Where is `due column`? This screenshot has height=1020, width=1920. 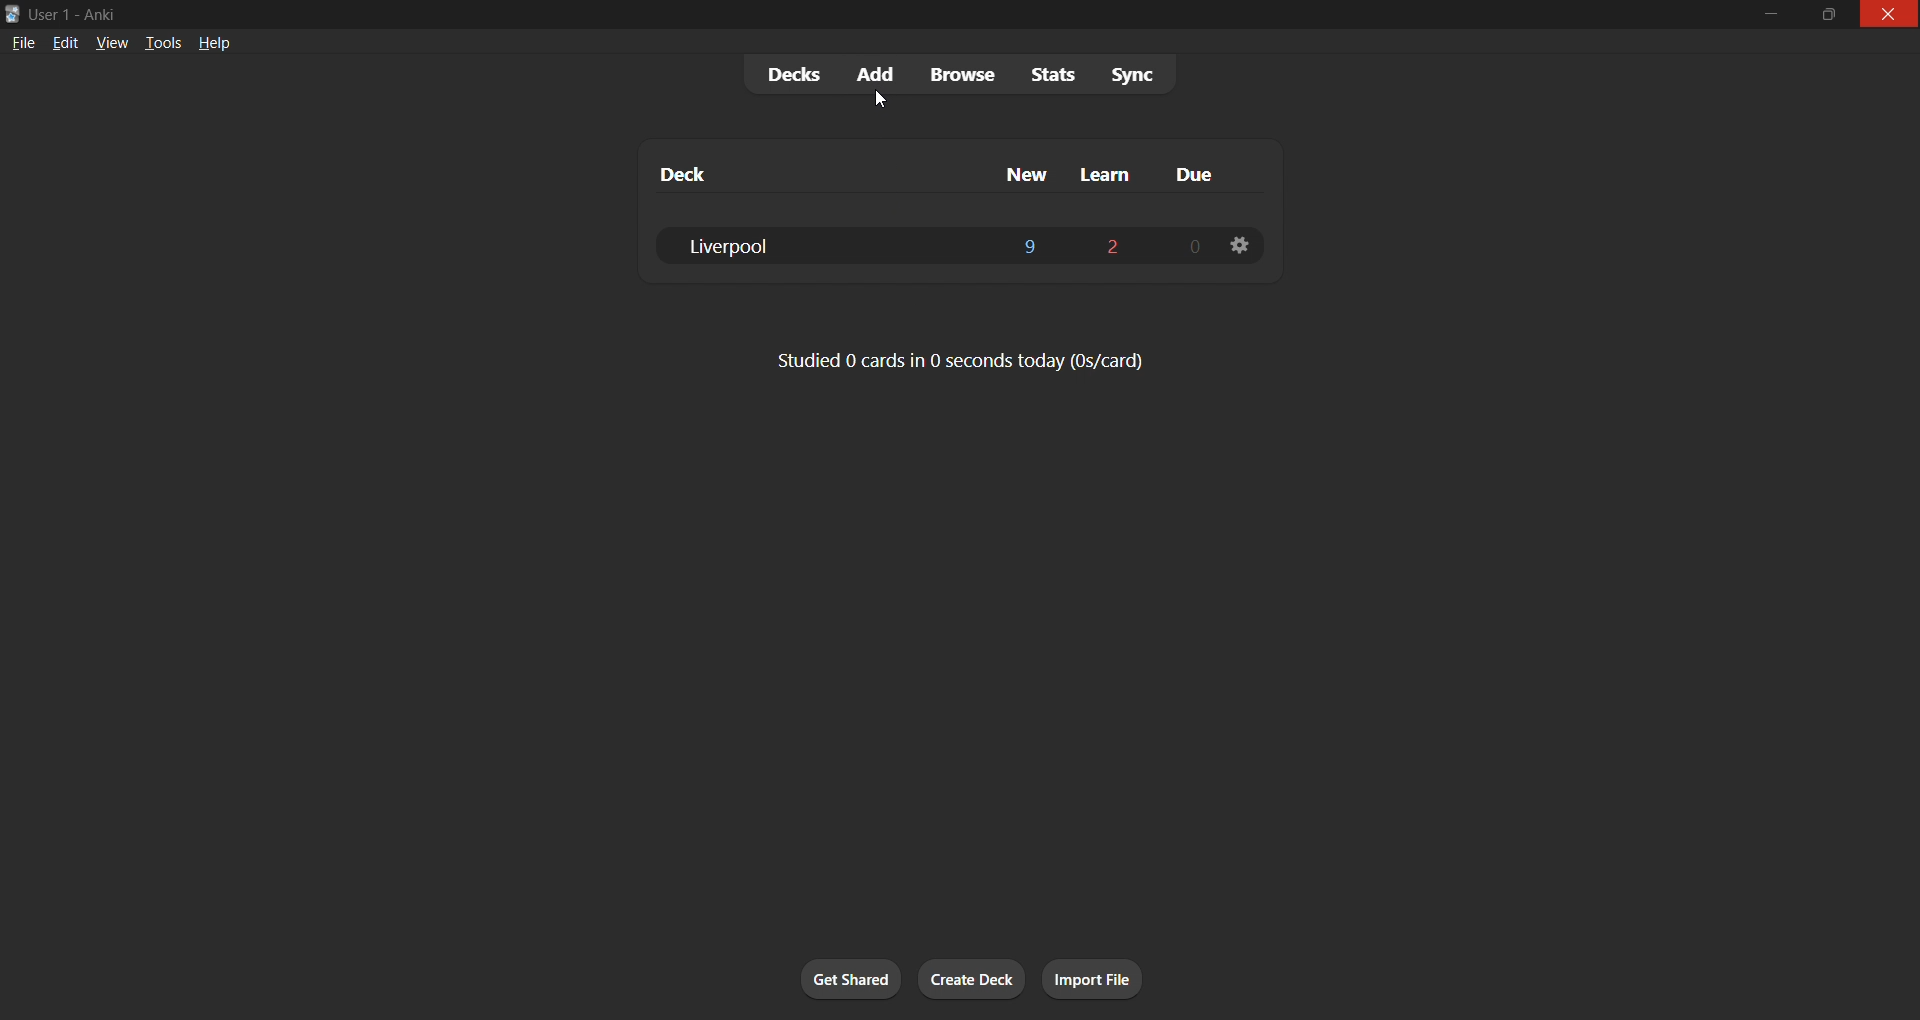
due column is located at coordinates (1200, 176).